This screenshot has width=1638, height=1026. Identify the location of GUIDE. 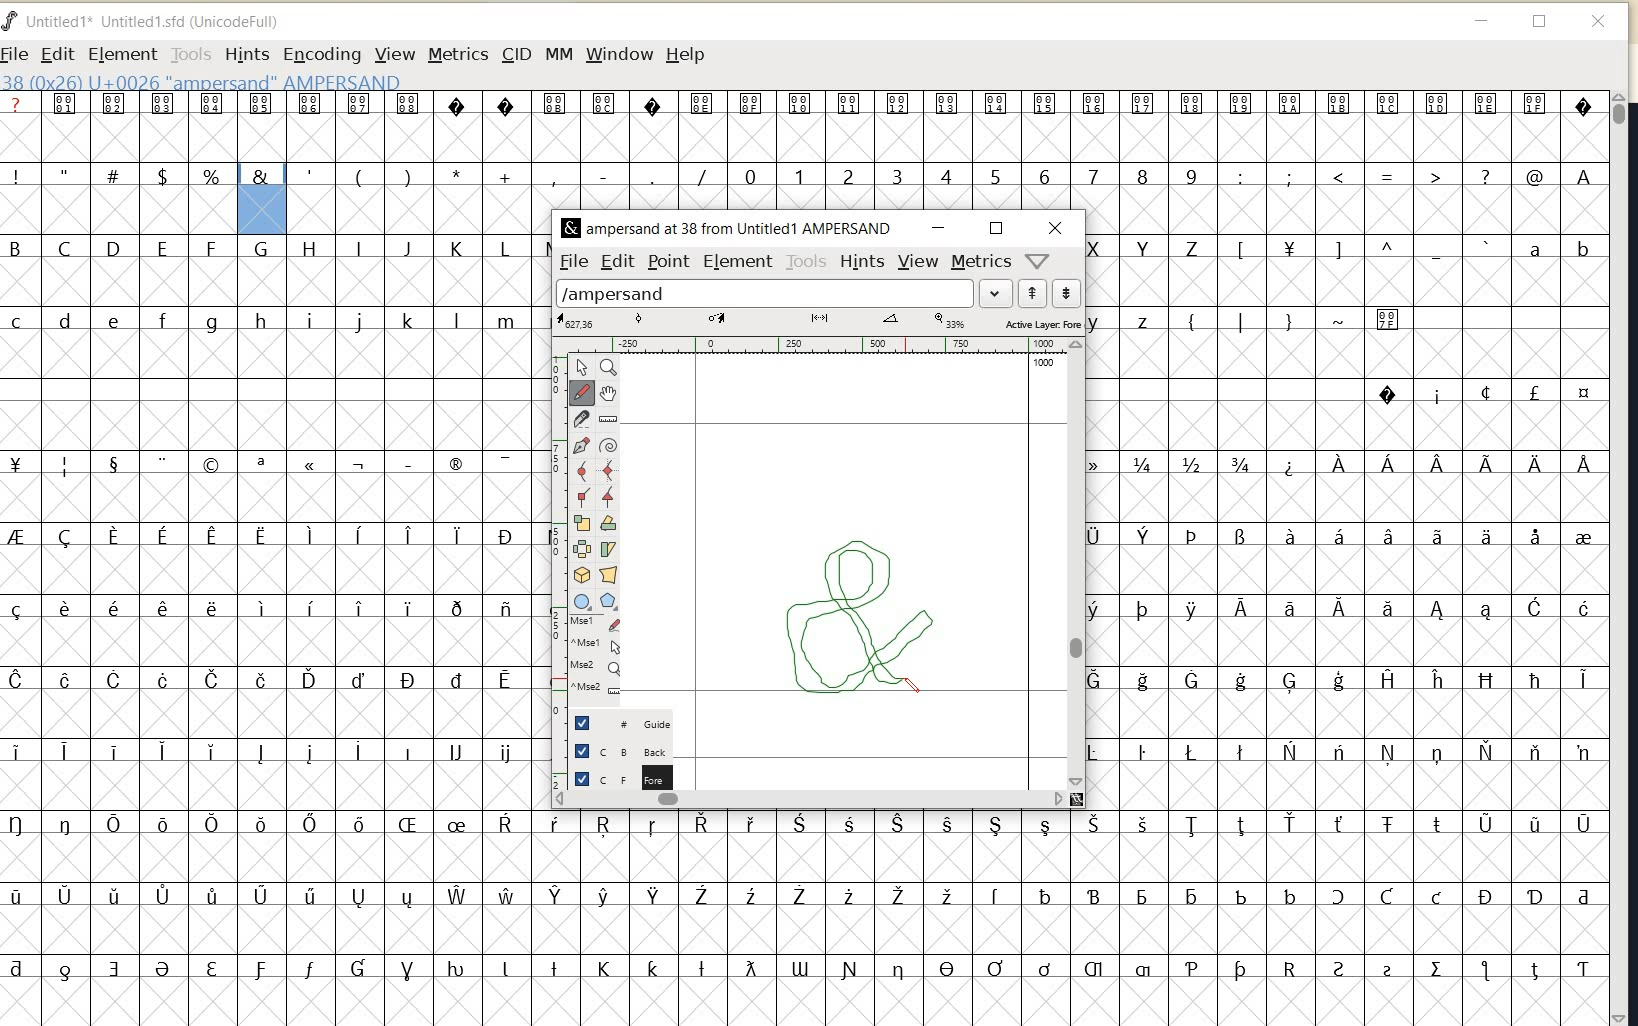
(619, 722).